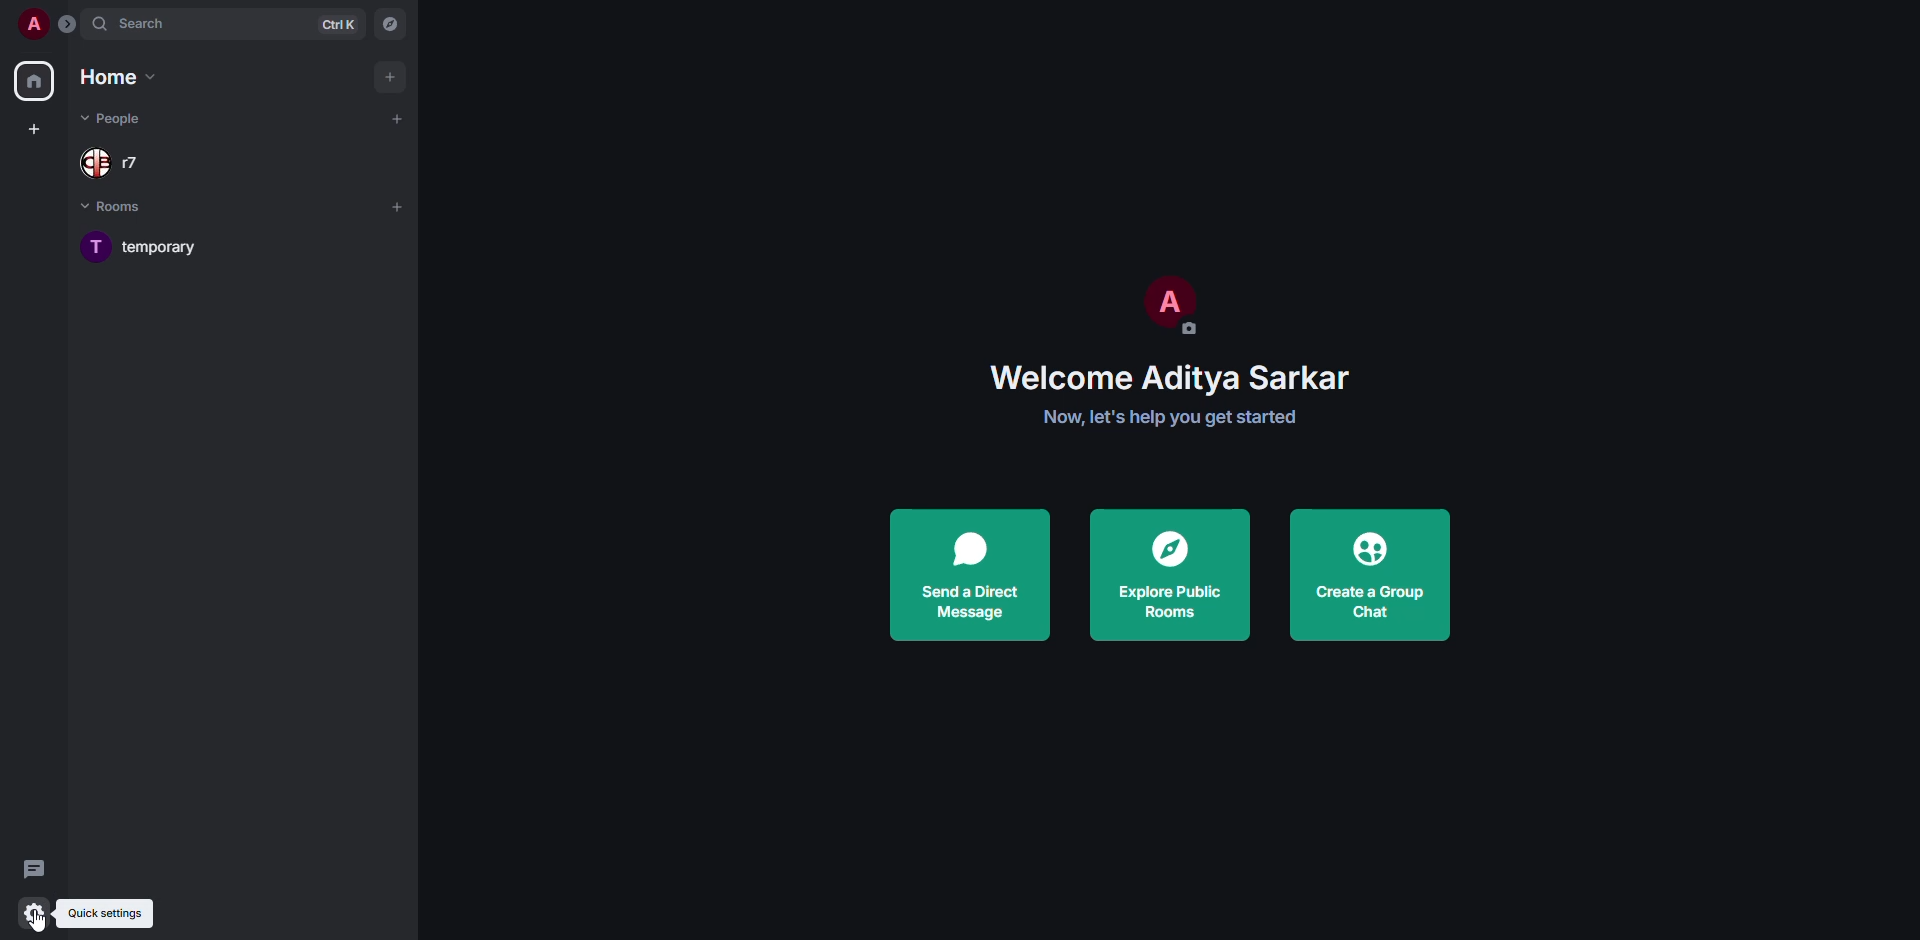 The image size is (1920, 940). Describe the element at coordinates (30, 24) in the screenshot. I see `profile` at that location.